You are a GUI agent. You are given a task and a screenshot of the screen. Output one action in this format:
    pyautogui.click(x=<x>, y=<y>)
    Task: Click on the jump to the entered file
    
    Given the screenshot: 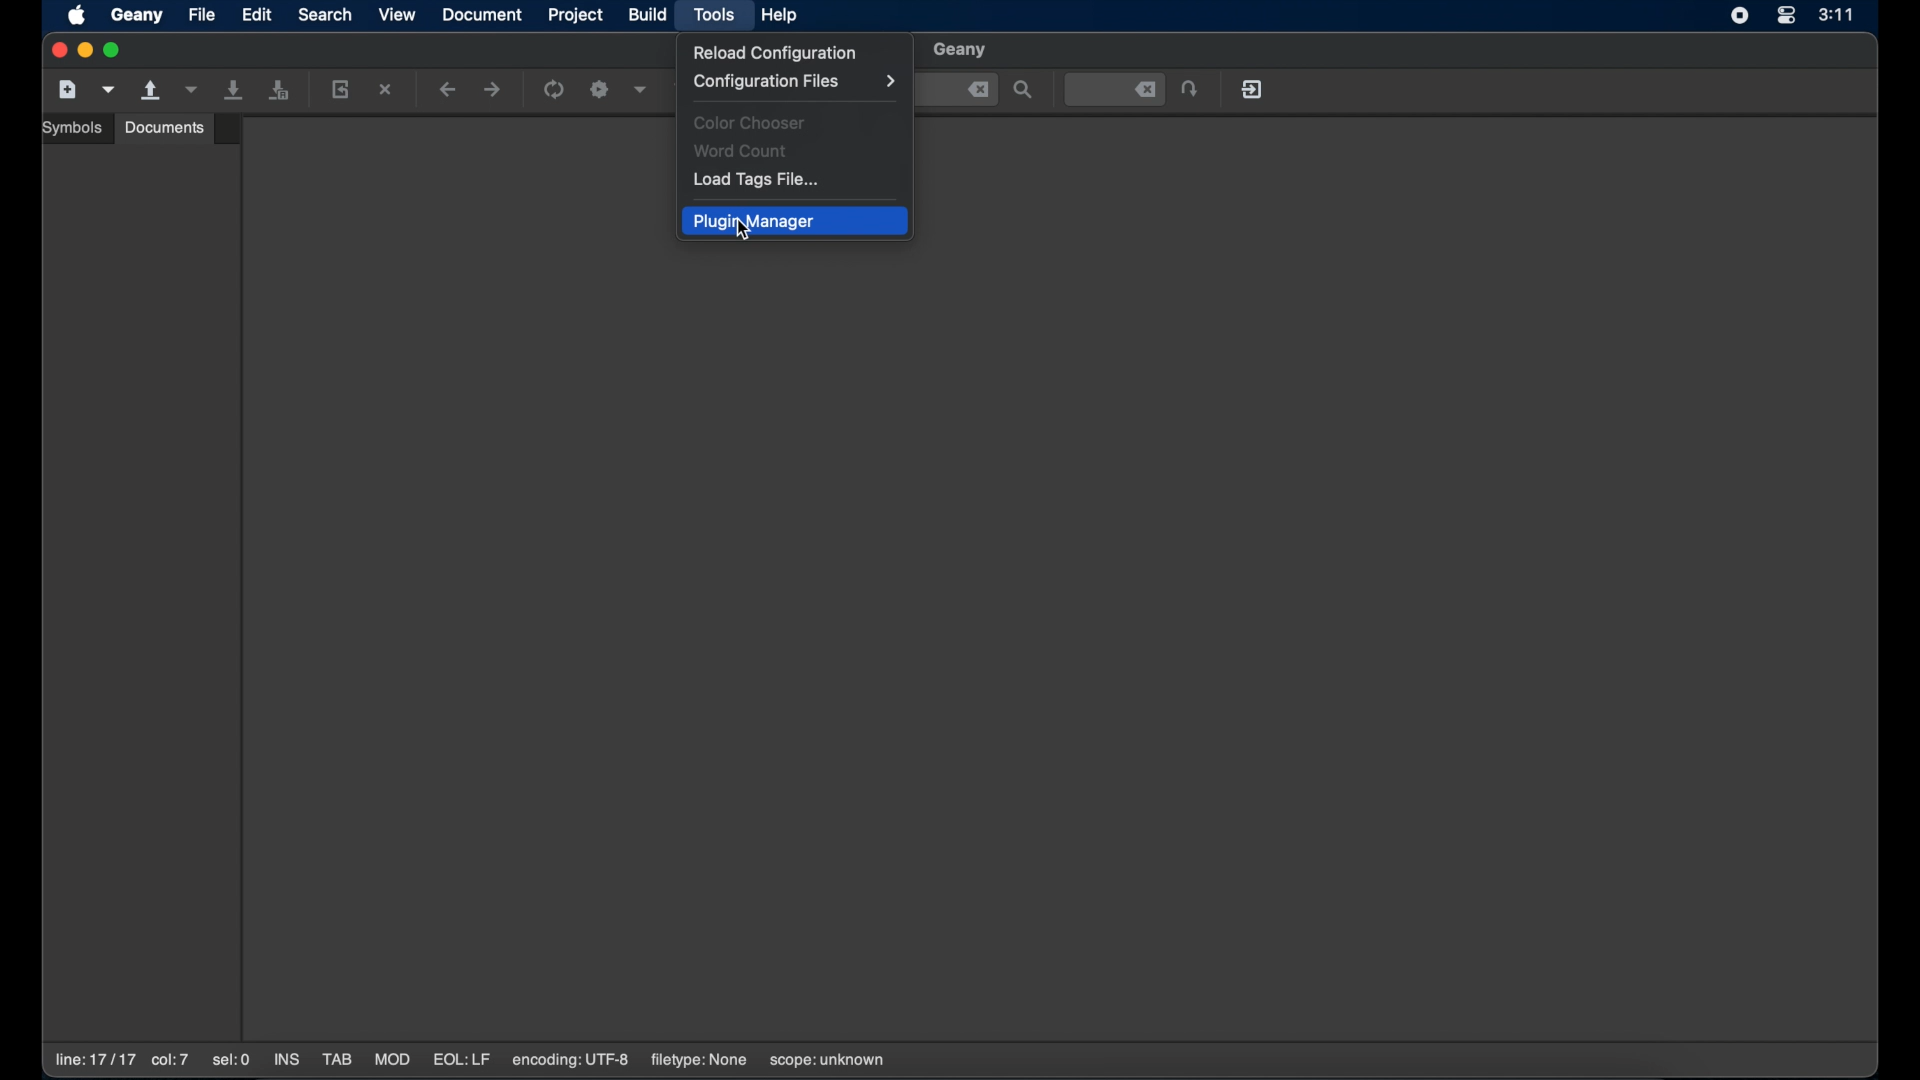 What is the action you would take?
    pyautogui.click(x=1191, y=90)
    